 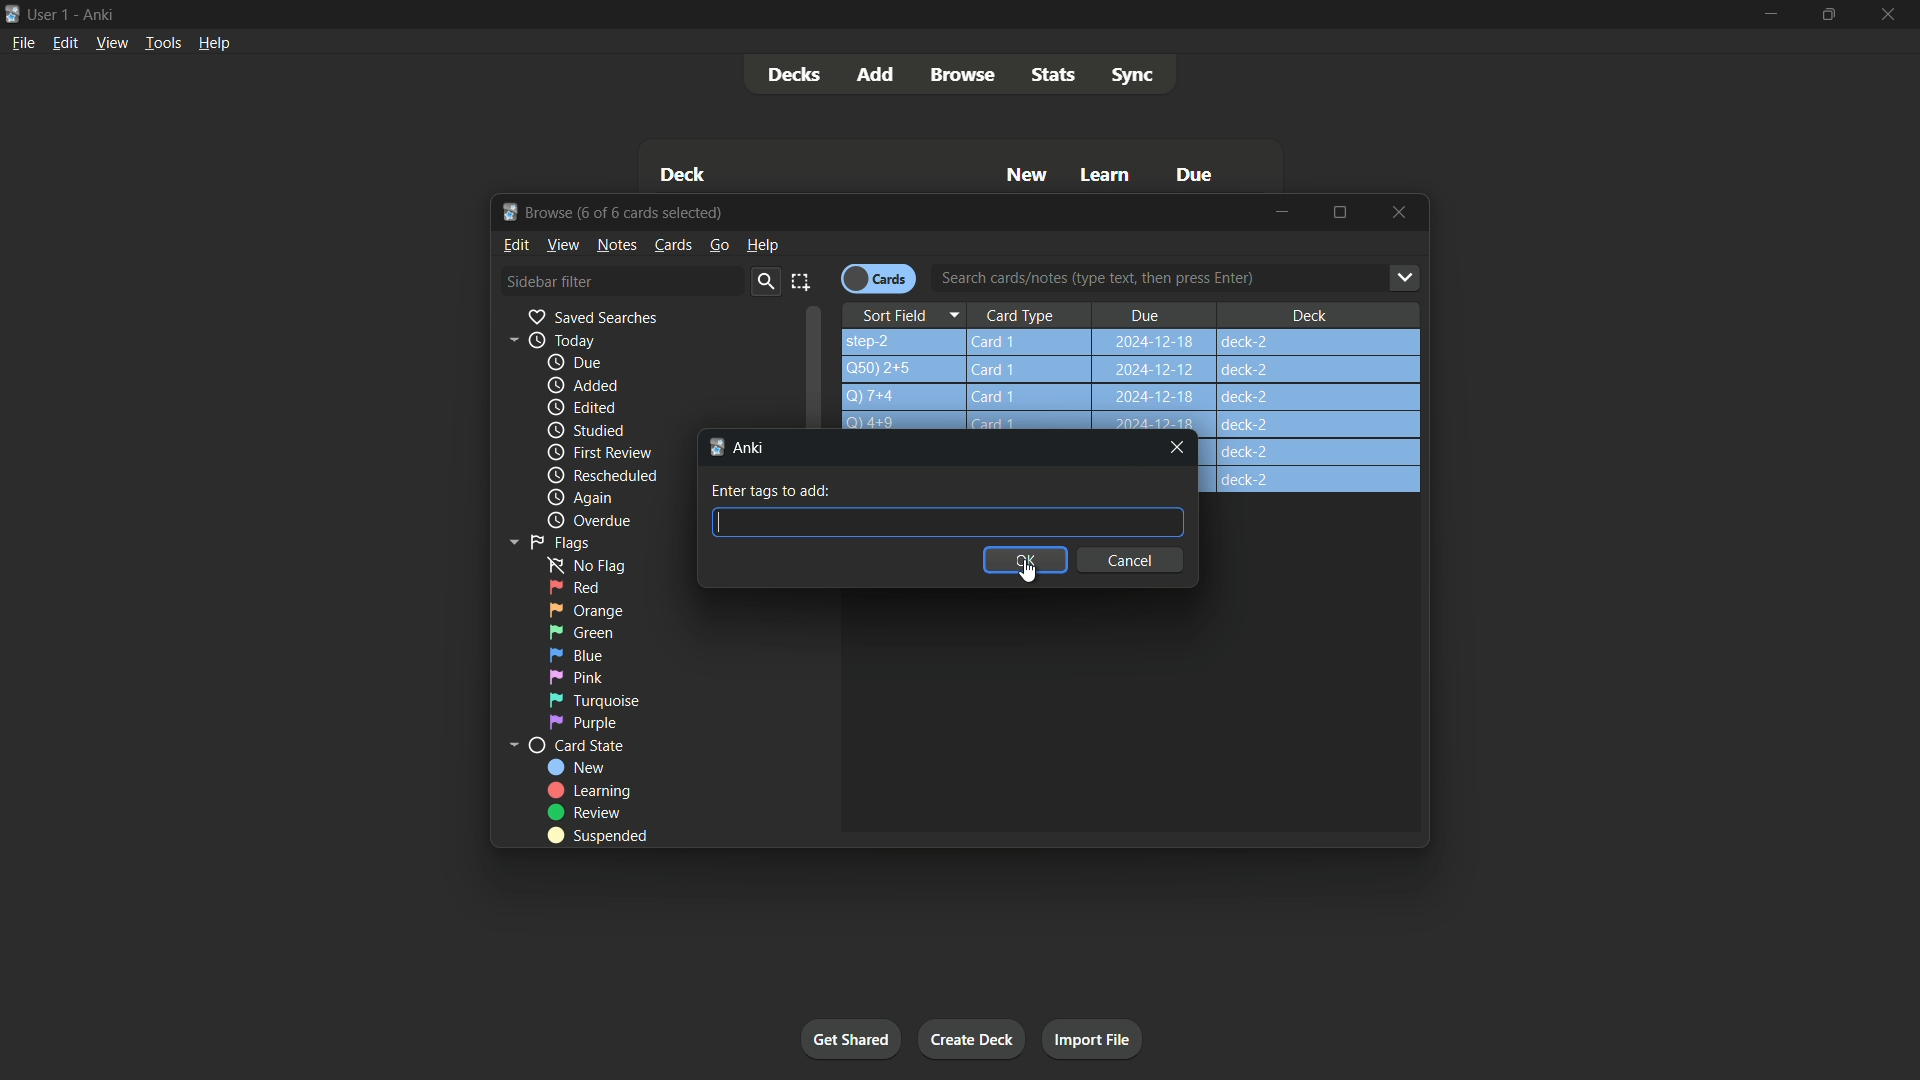 What do you see at coordinates (549, 281) in the screenshot?
I see `Sidebar filter` at bounding box center [549, 281].